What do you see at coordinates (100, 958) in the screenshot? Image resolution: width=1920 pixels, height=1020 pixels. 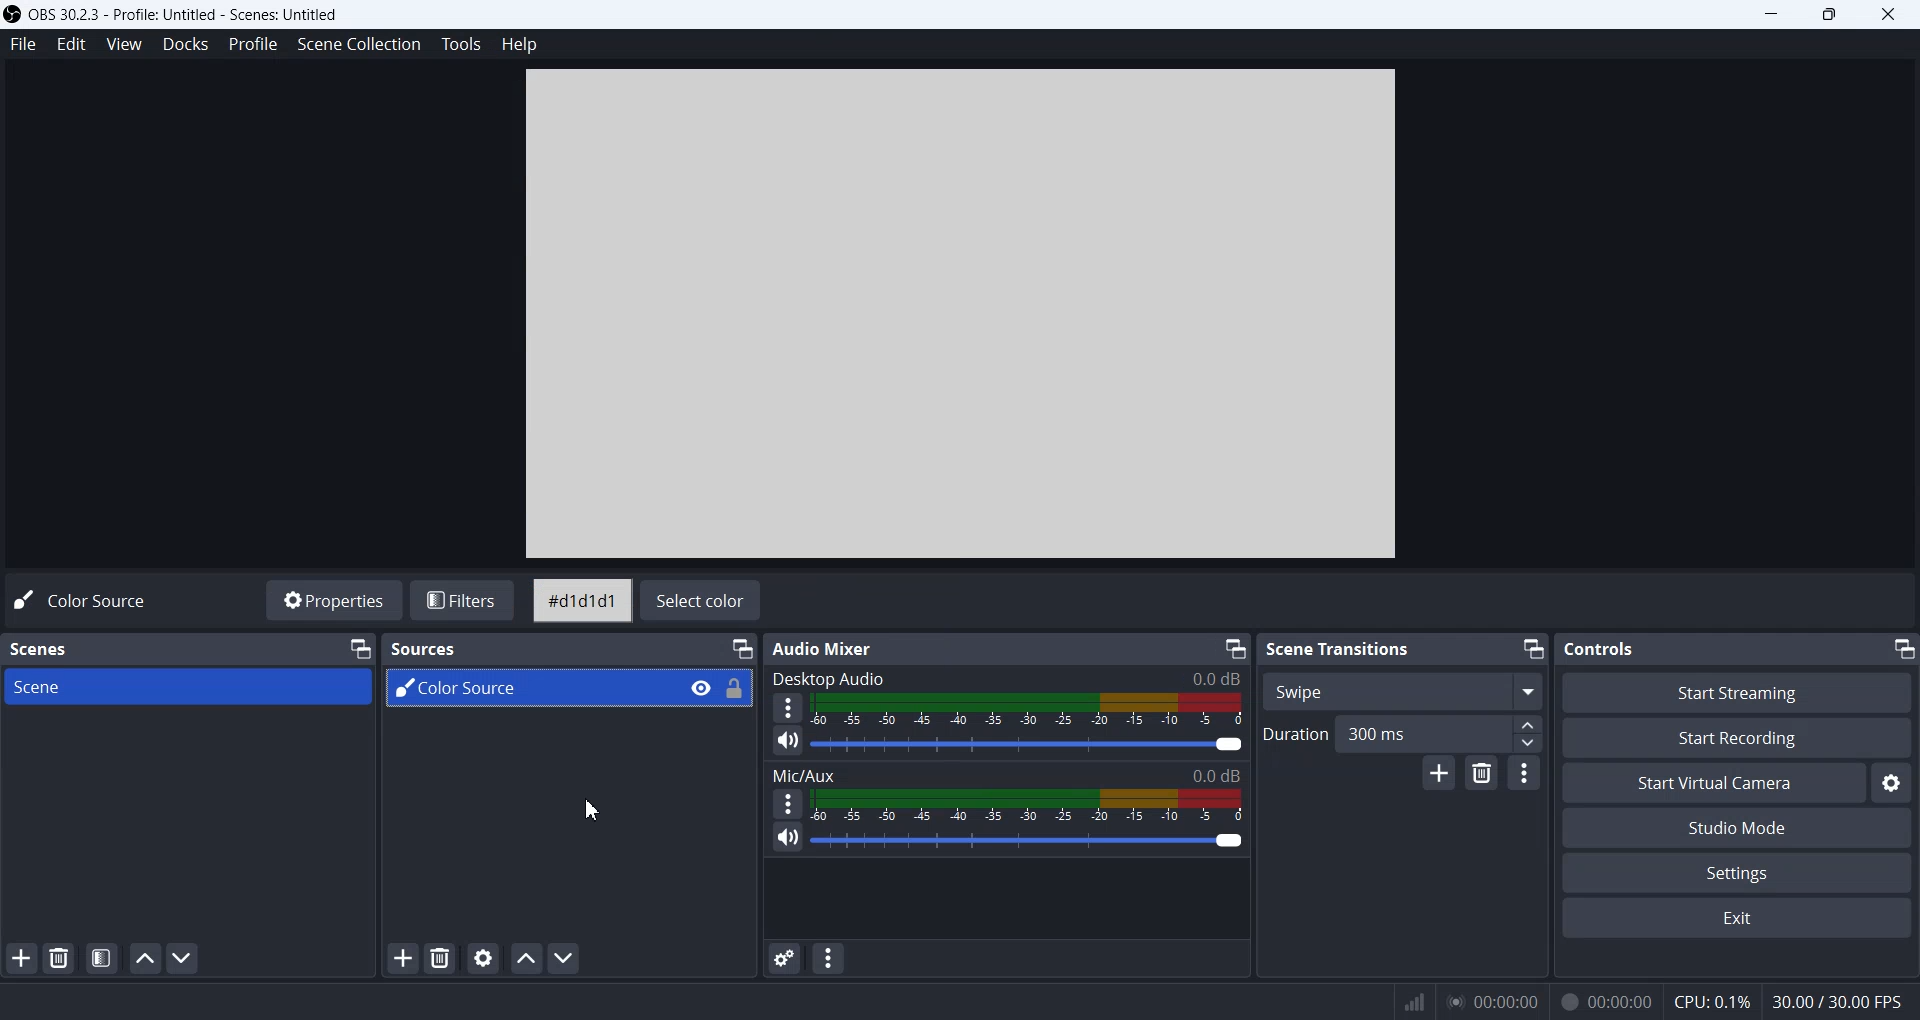 I see `Open Scene Filters` at bounding box center [100, 958].